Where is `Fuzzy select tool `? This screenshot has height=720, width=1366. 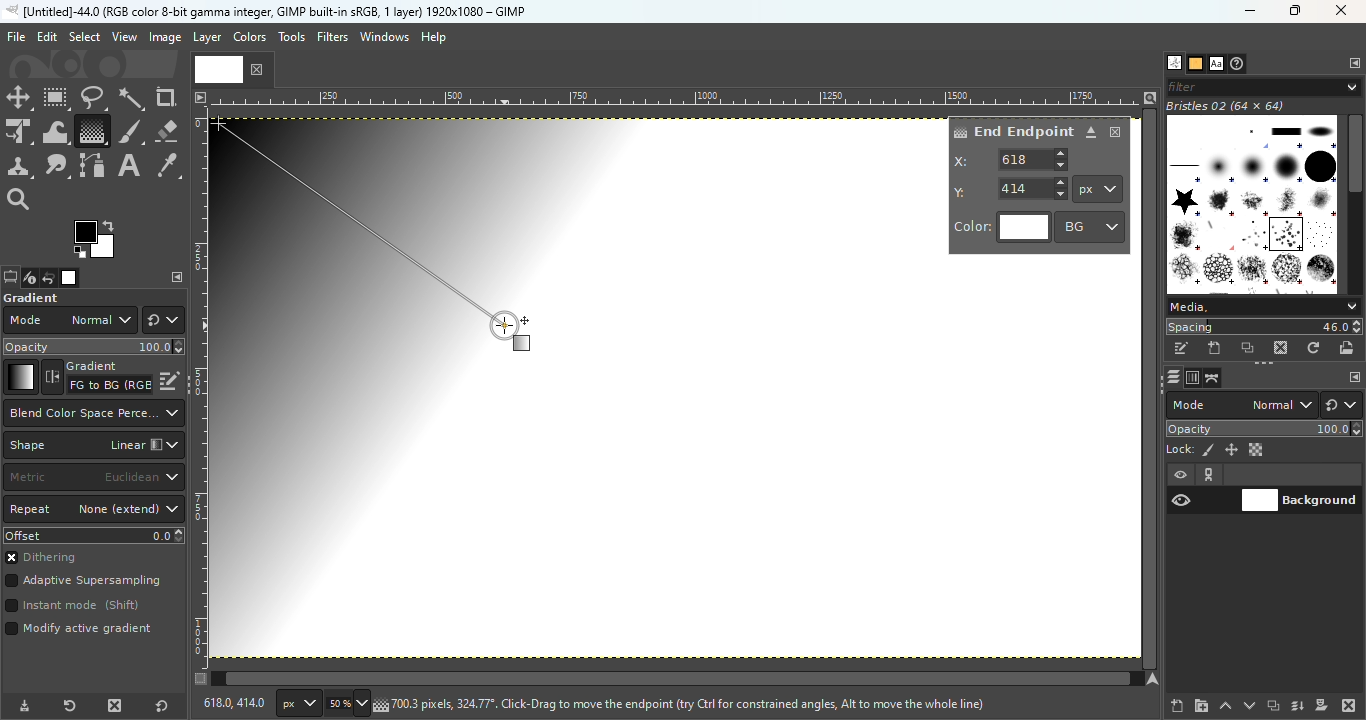
Fuzzy select tool  is located at coordinates (132, 98).